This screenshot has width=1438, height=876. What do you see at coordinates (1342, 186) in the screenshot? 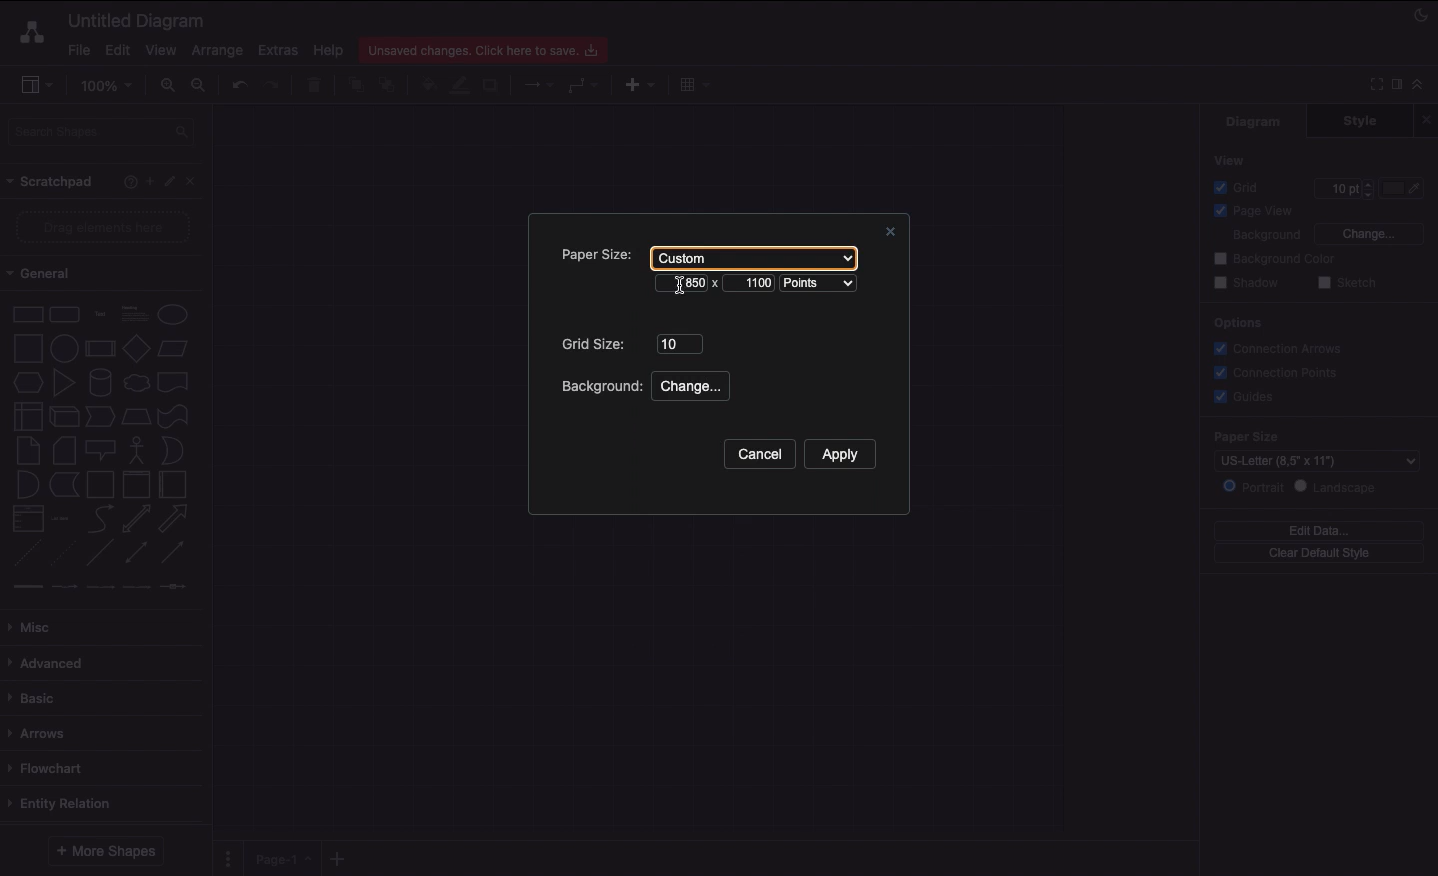
I see `10 pt` at bounding box center [1342, 186].